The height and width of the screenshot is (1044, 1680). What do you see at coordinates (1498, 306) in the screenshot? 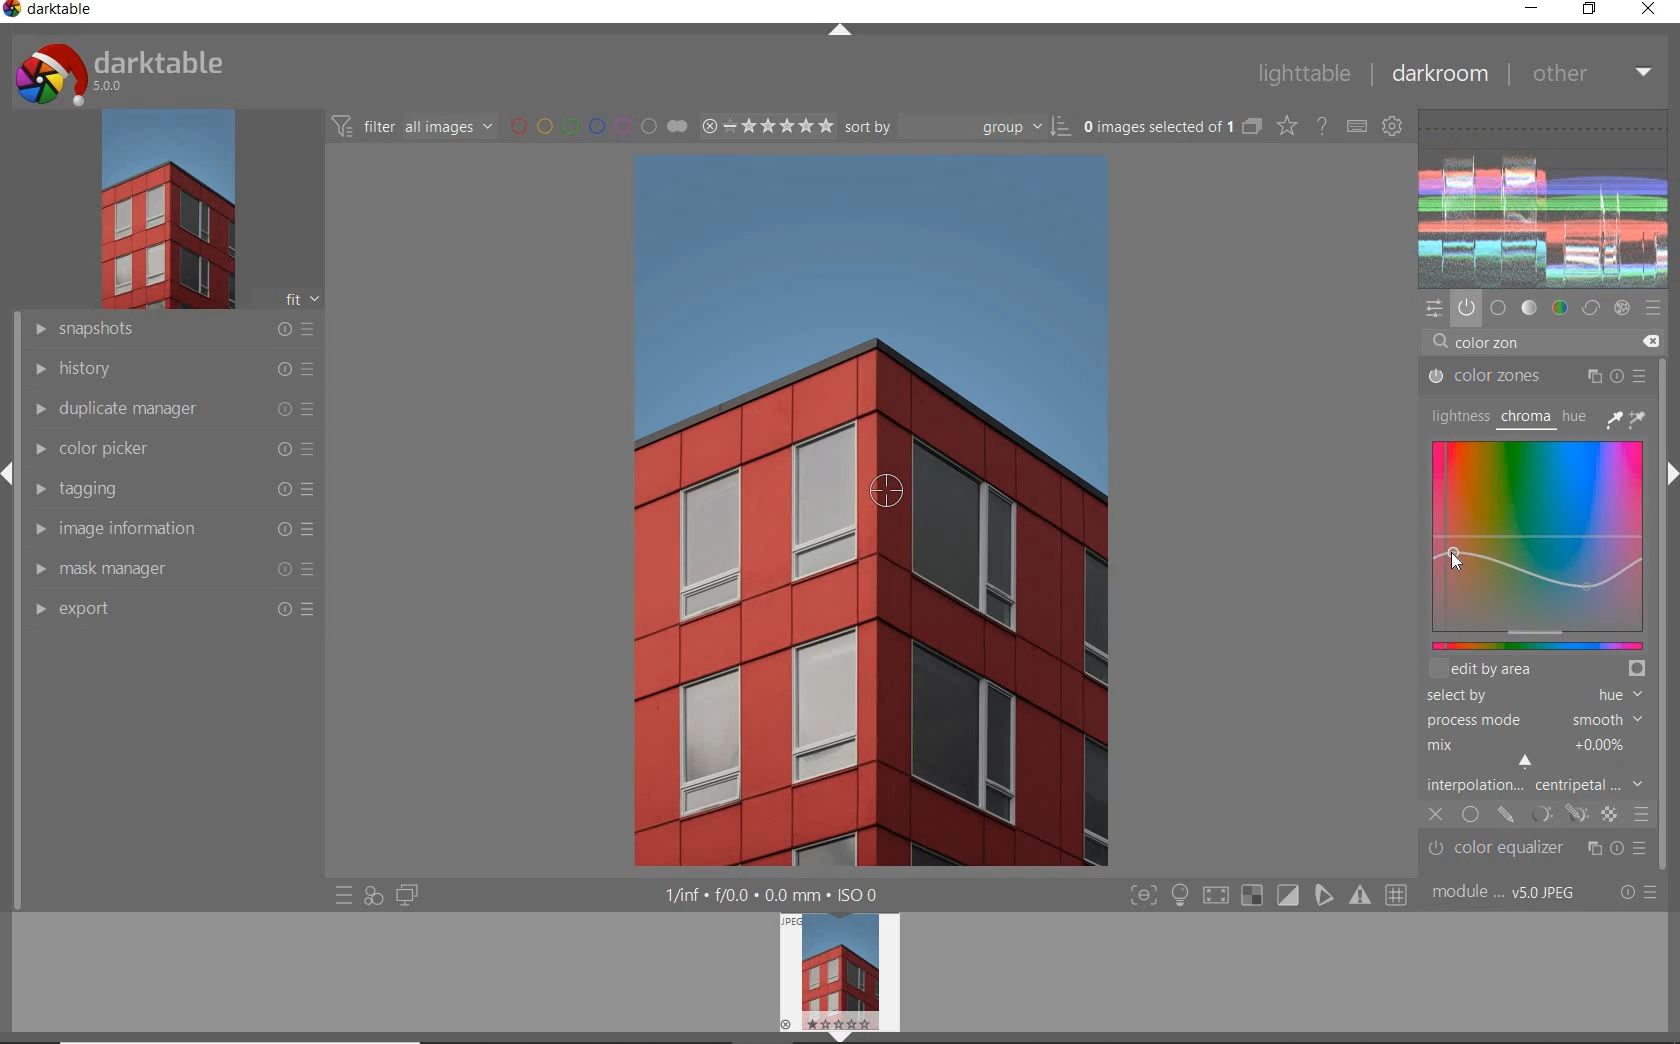
I see `base` at bounding box center [1498, 306].